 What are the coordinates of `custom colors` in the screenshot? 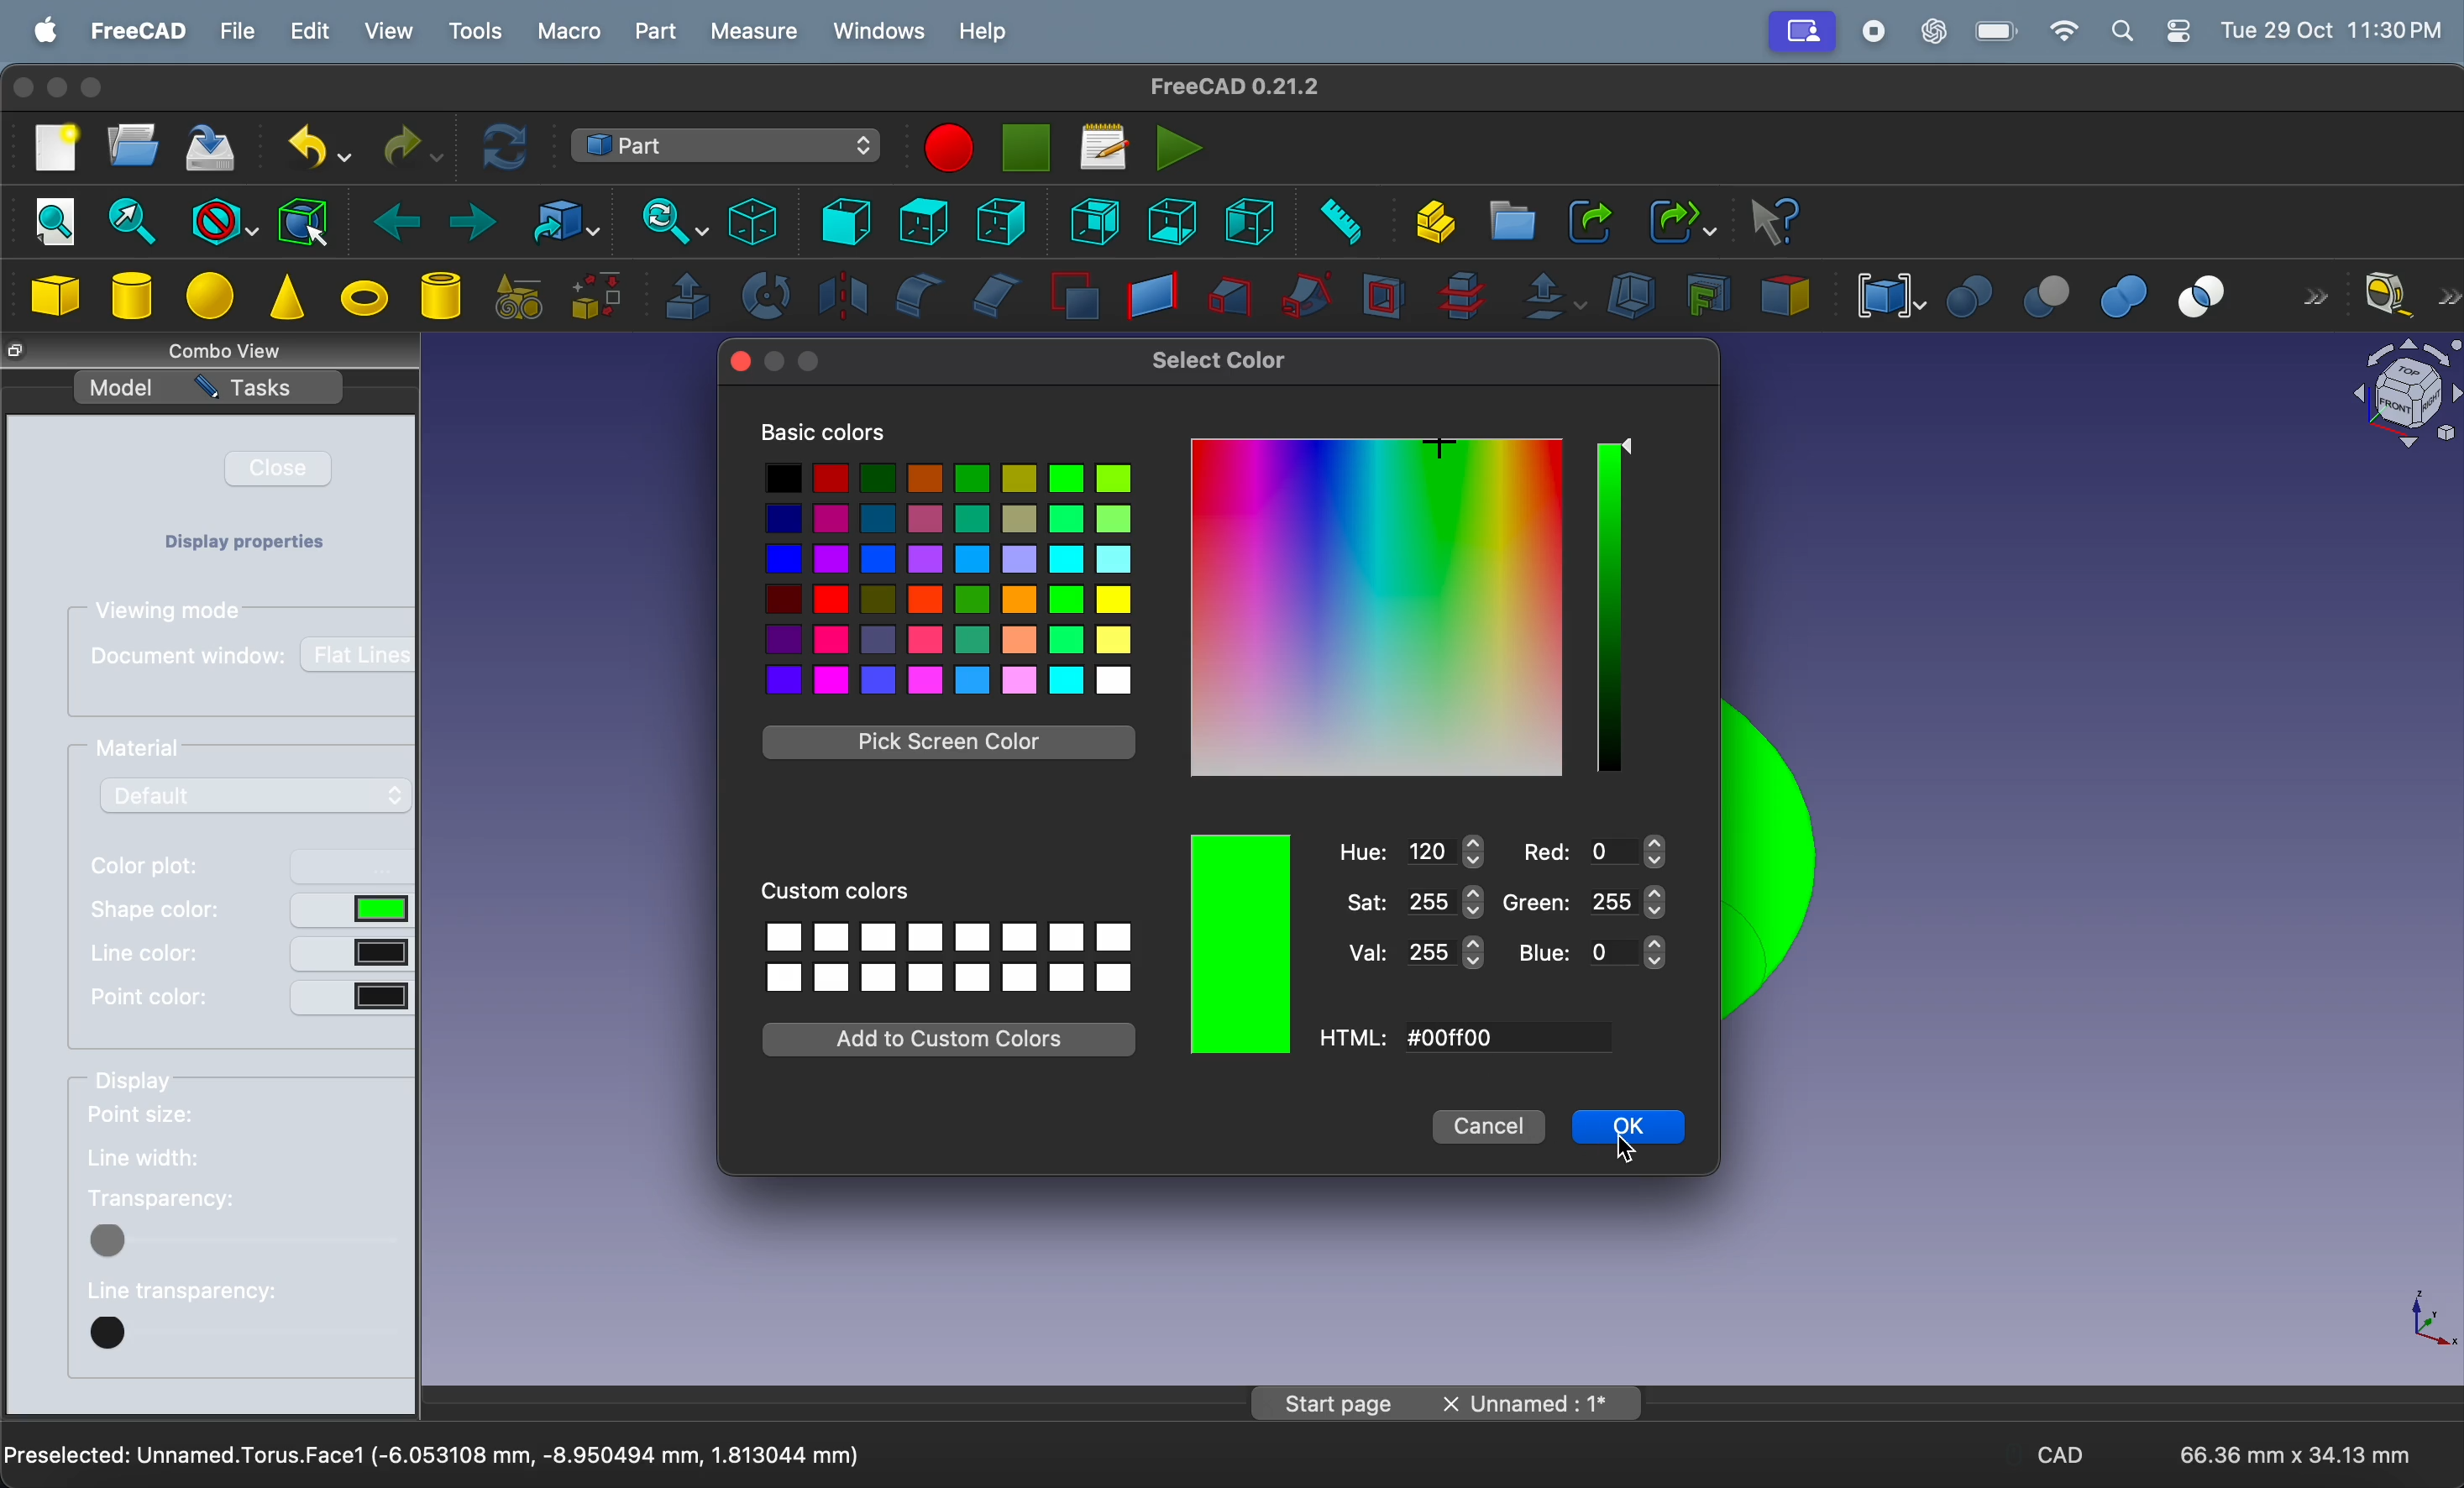 It's located at (949, 956).